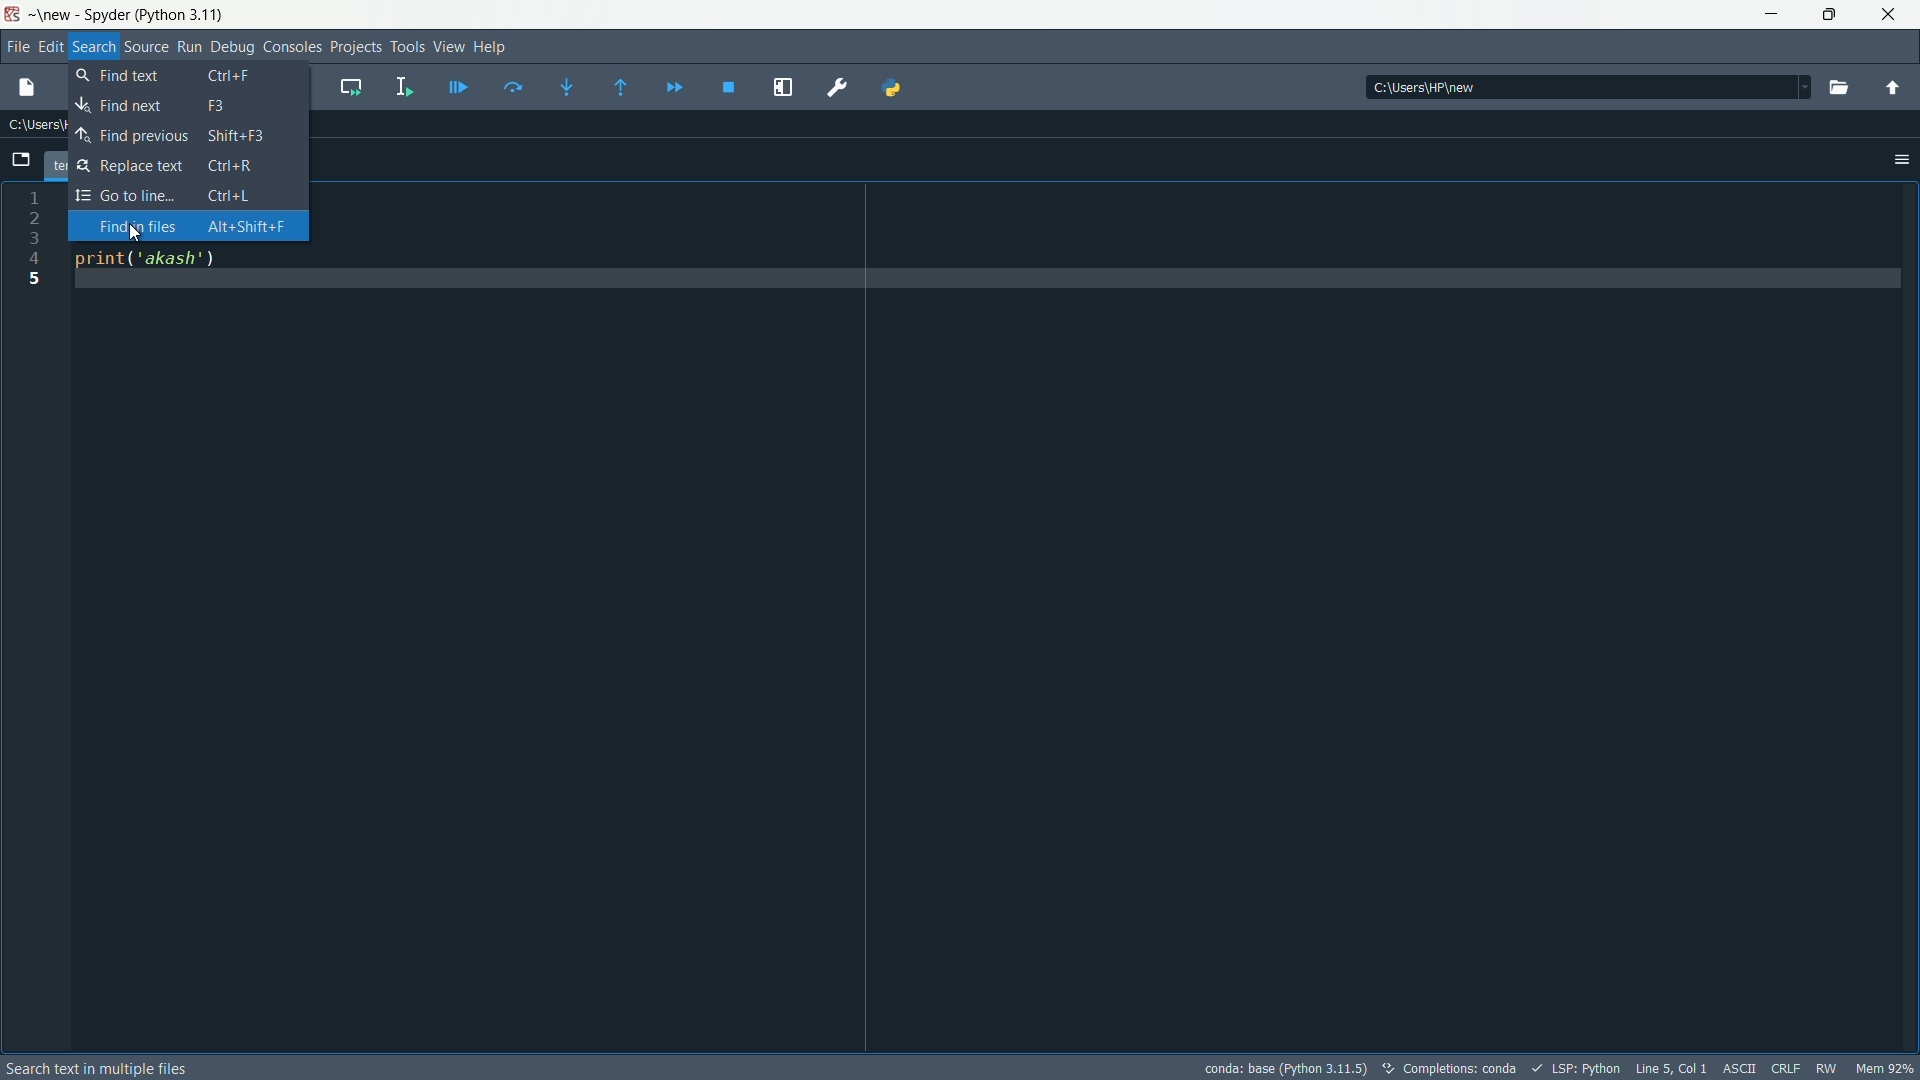 The image size is (1920, 1080). What do you see at coordinates (1770, 15) in the screenshot?
I see `minimize app` at bounding box center [1770, 15].